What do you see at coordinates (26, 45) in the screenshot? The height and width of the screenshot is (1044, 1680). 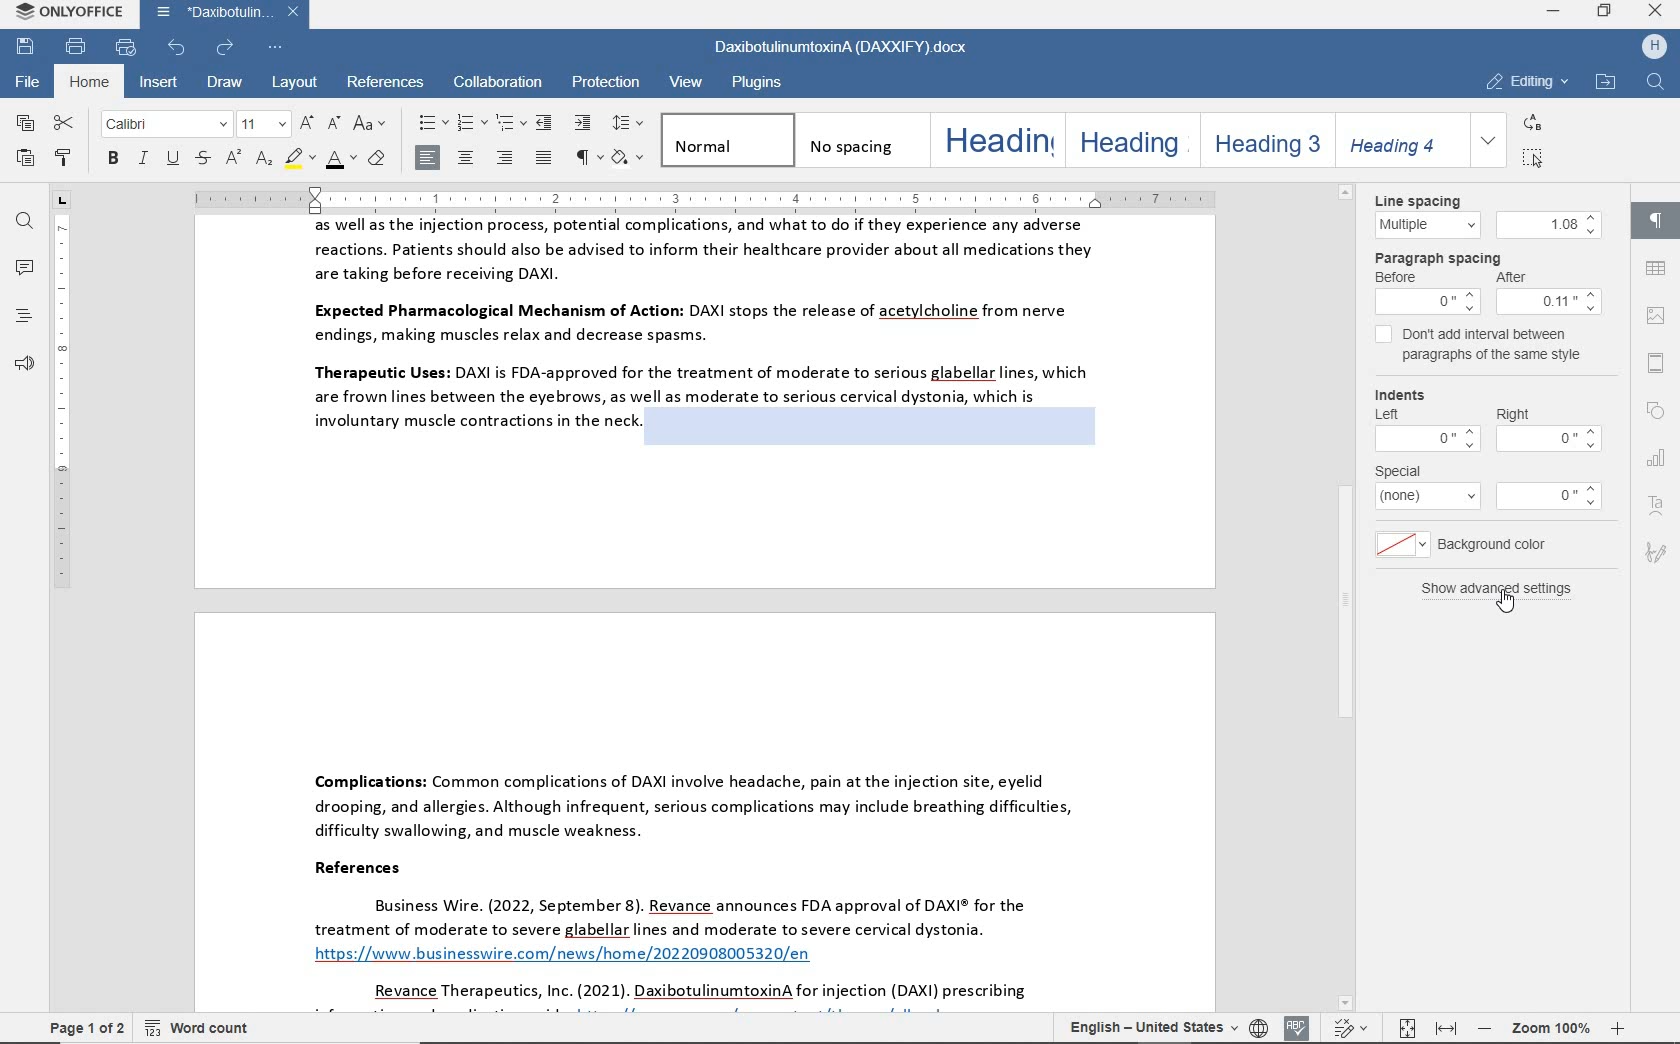 I see `save` at bounding box center [26, 45].